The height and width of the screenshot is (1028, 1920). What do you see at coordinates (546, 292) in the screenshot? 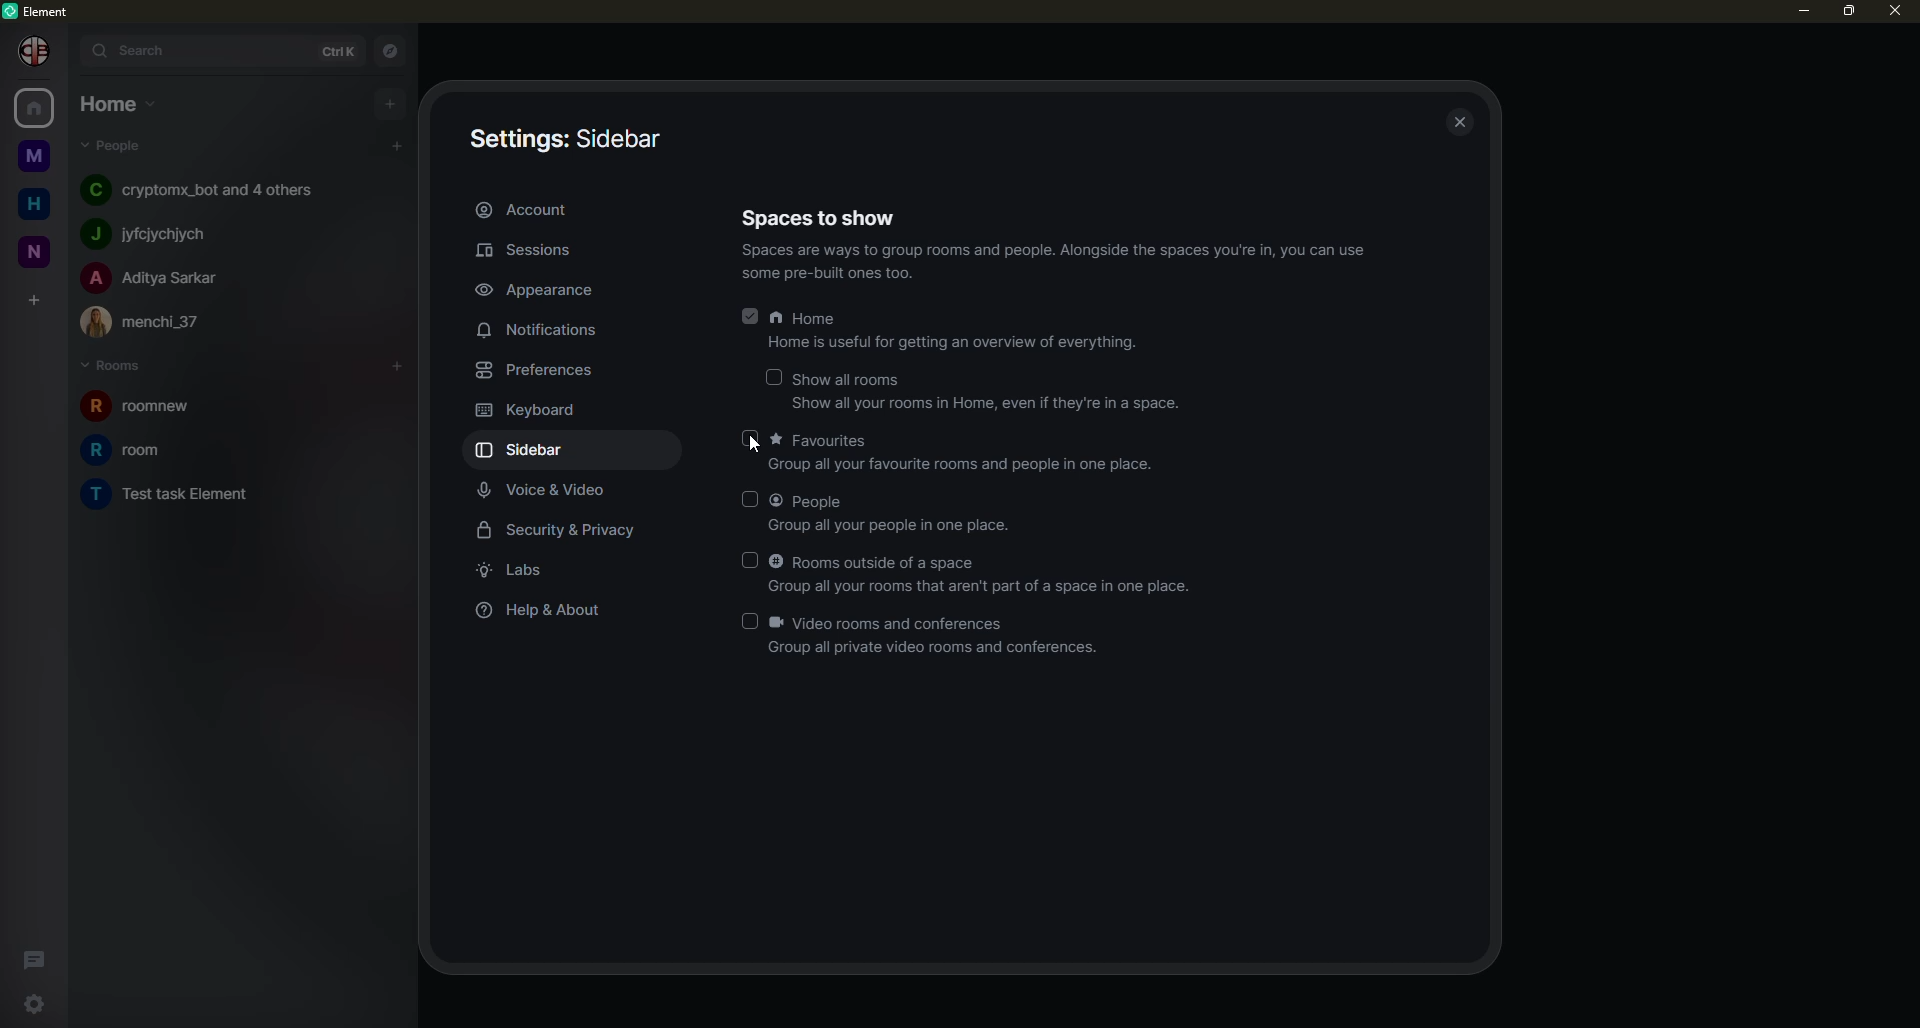
I see `appearance` at bounding box center [546, 292].